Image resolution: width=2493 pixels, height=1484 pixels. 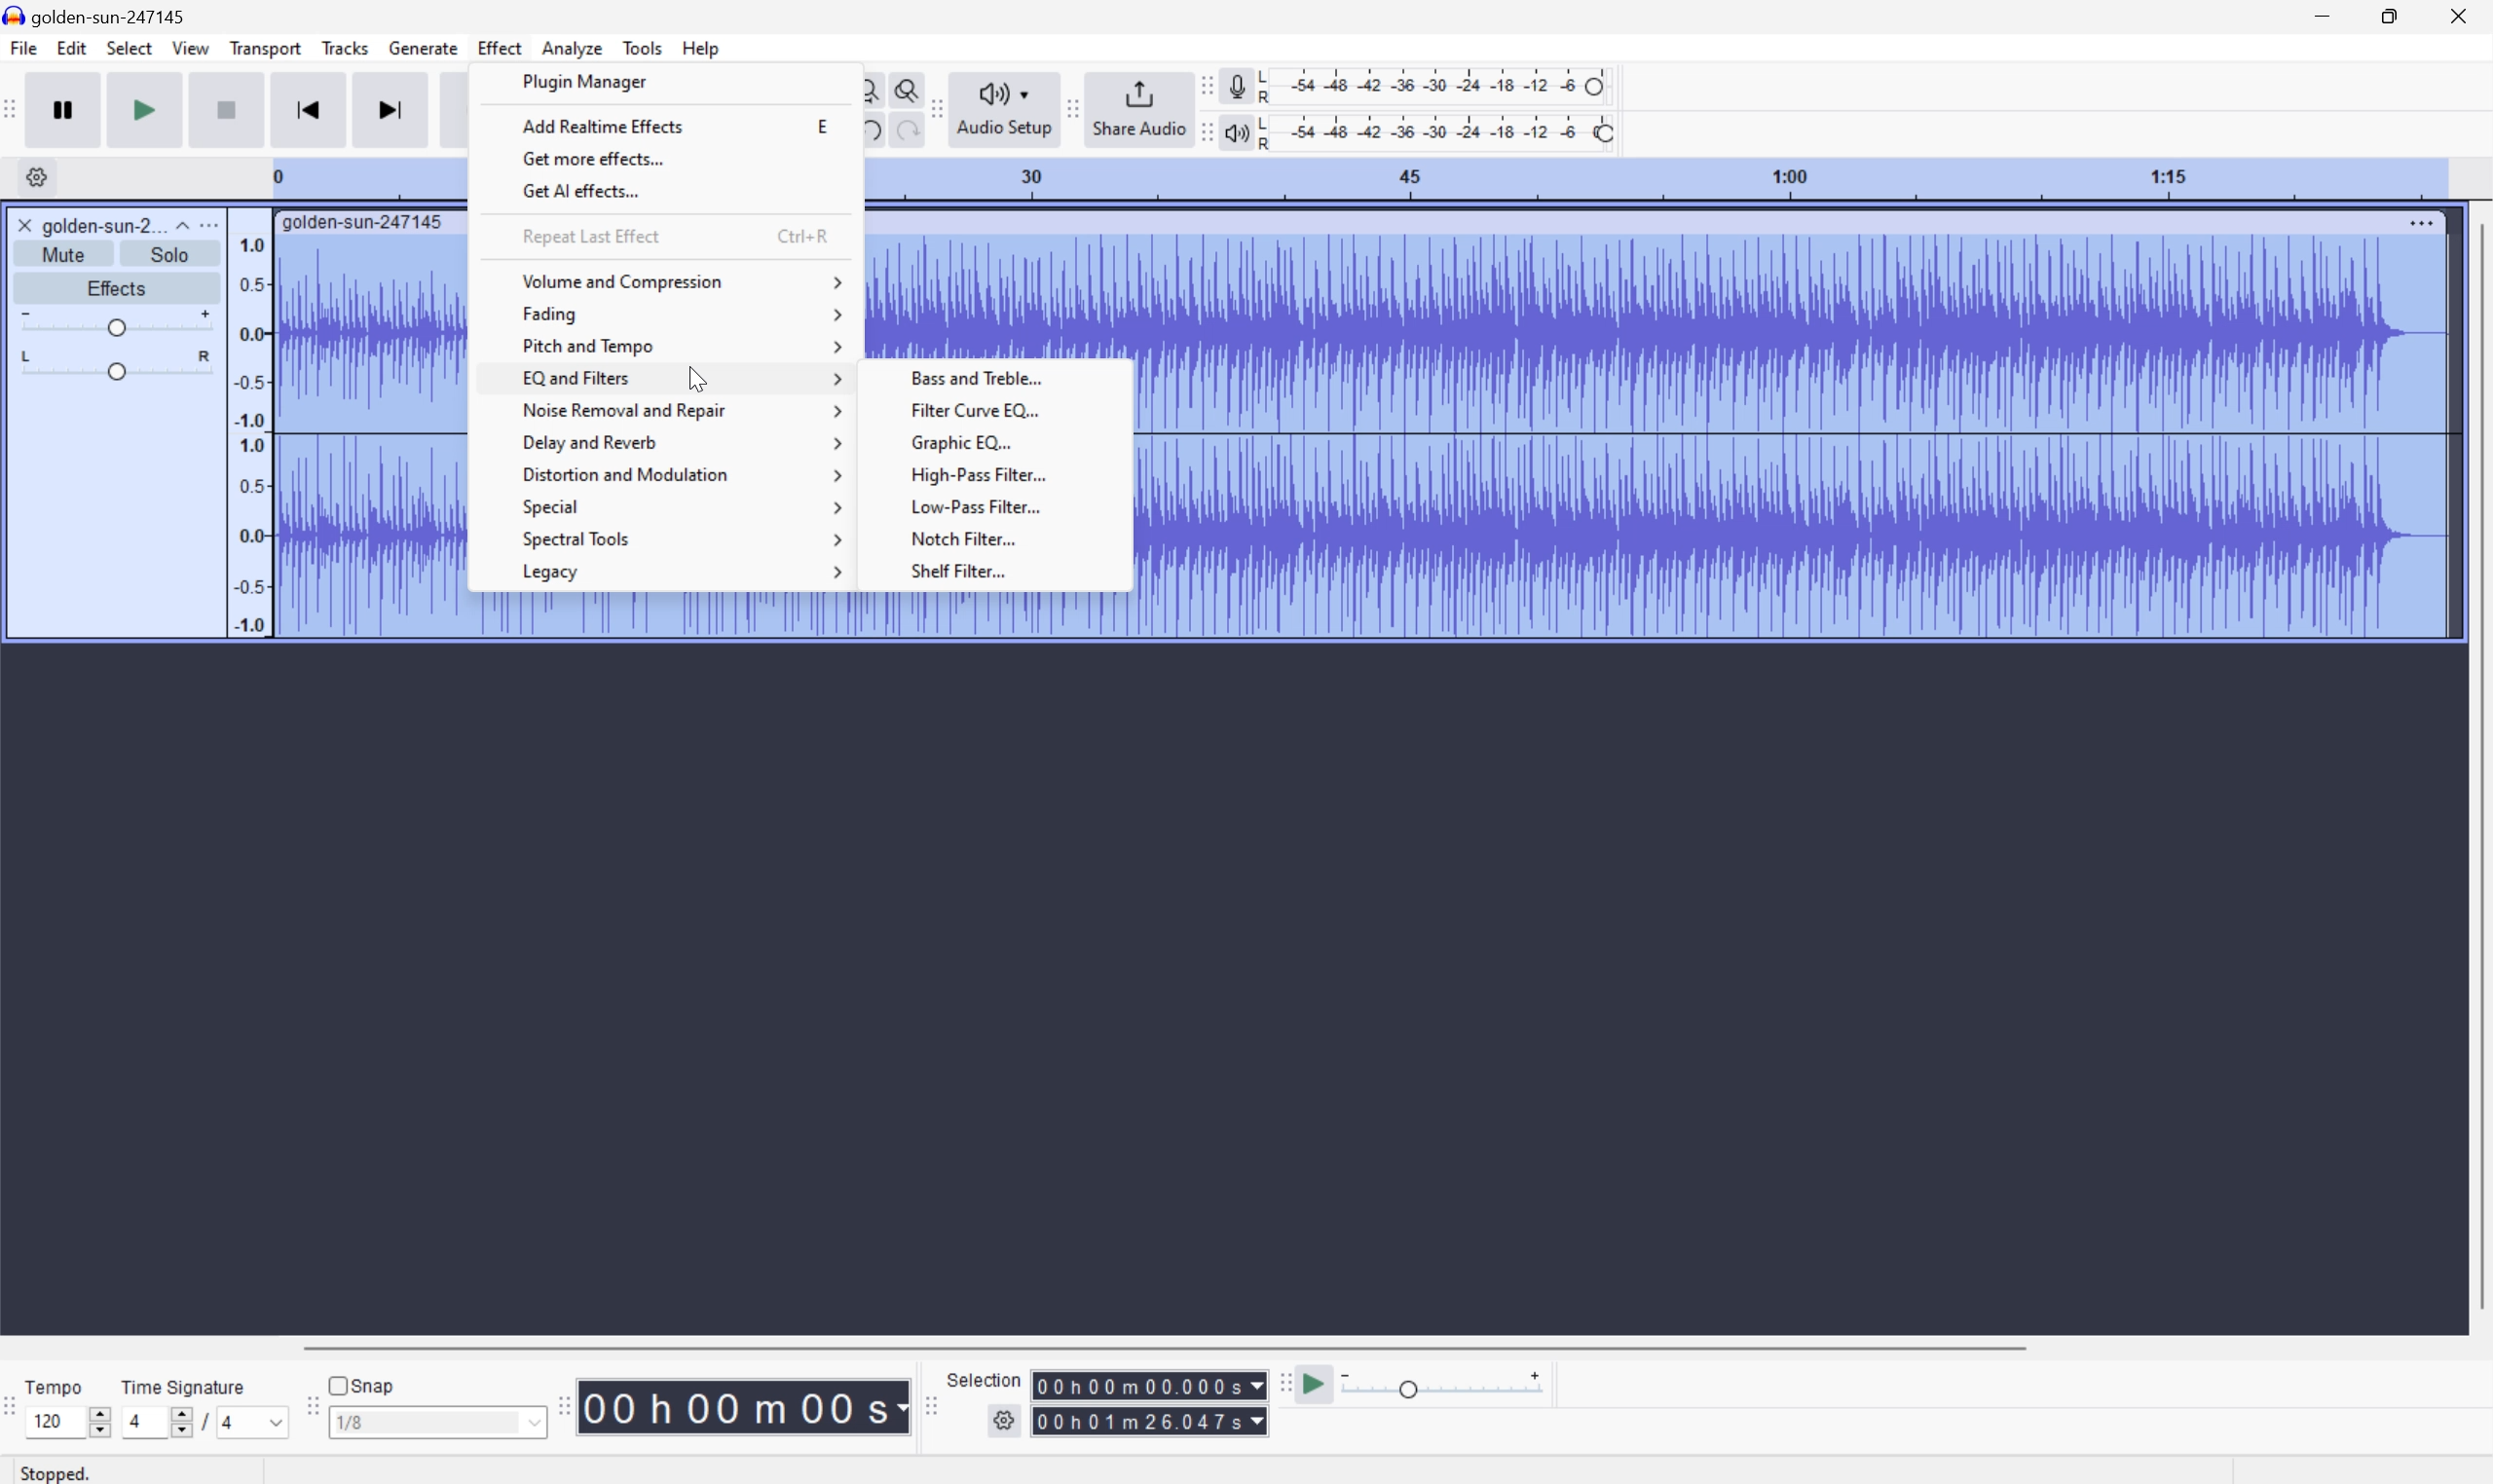 What do you see at coordinates (64, 255) in the screenshot?
I see `Mute` at bounding box center [64, 255].